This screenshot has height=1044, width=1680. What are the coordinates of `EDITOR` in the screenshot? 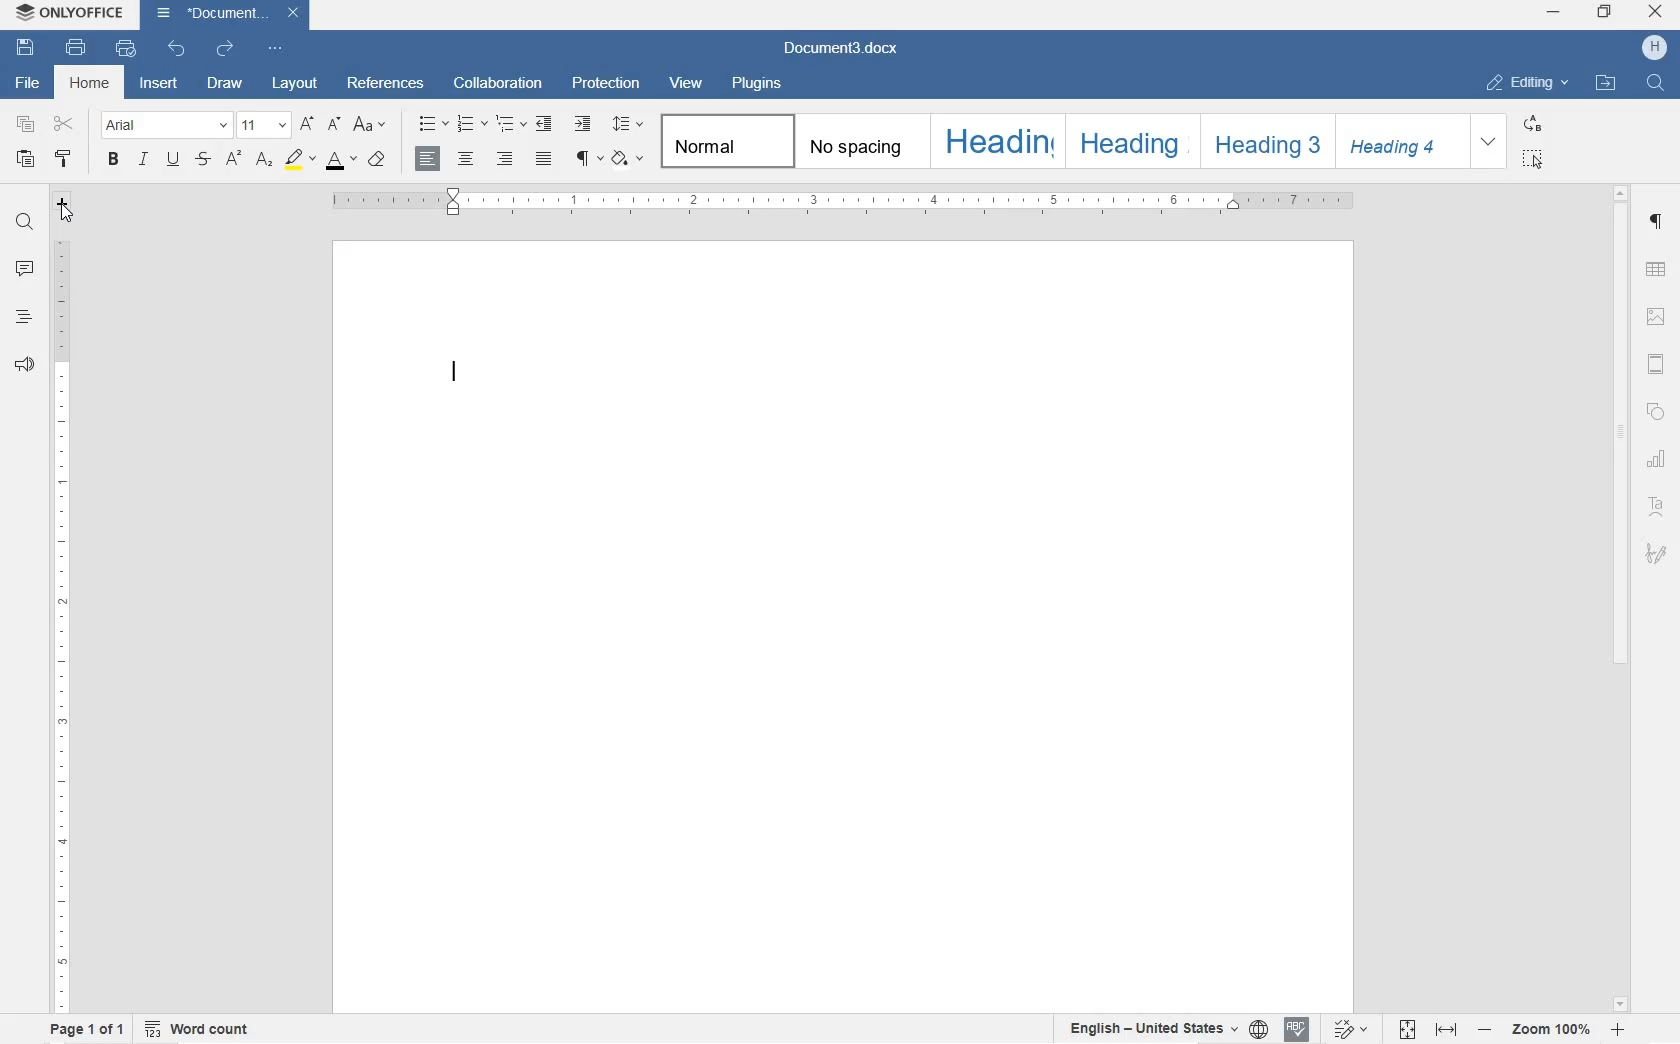 It's located at (457, 371).